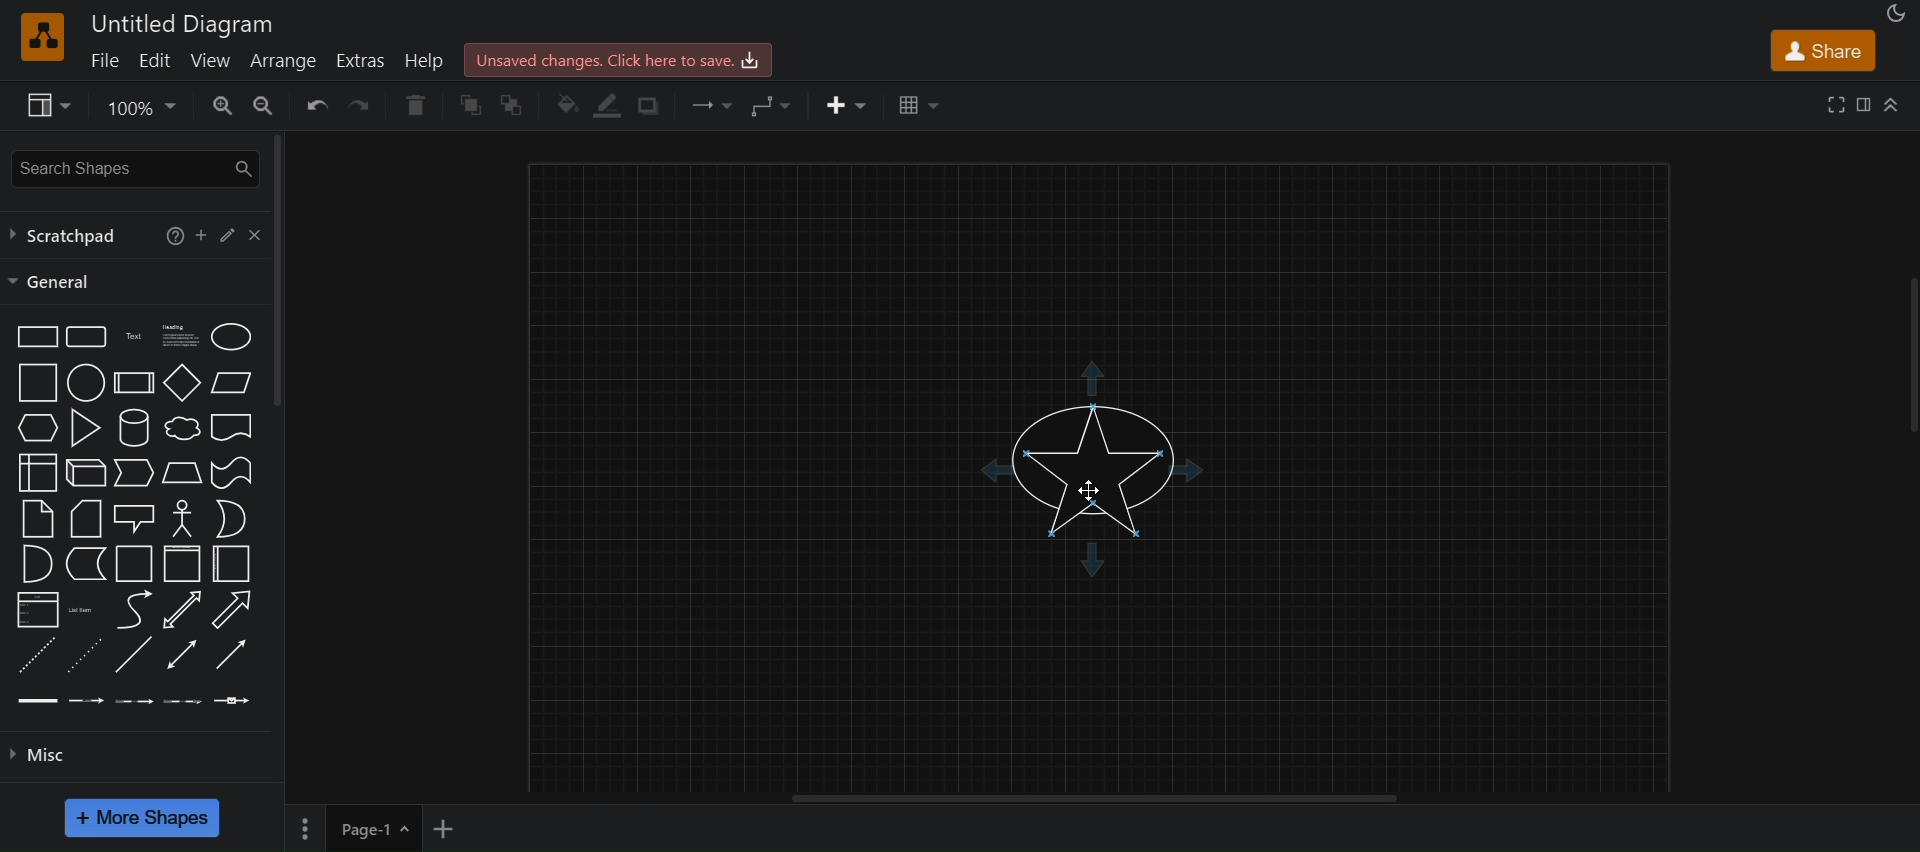 The height and width of the screenshot is (852, 1920). What do you see at coordinates (142, 106) in the screenshot?
I see `zoom` at bounding box center [142, 106].